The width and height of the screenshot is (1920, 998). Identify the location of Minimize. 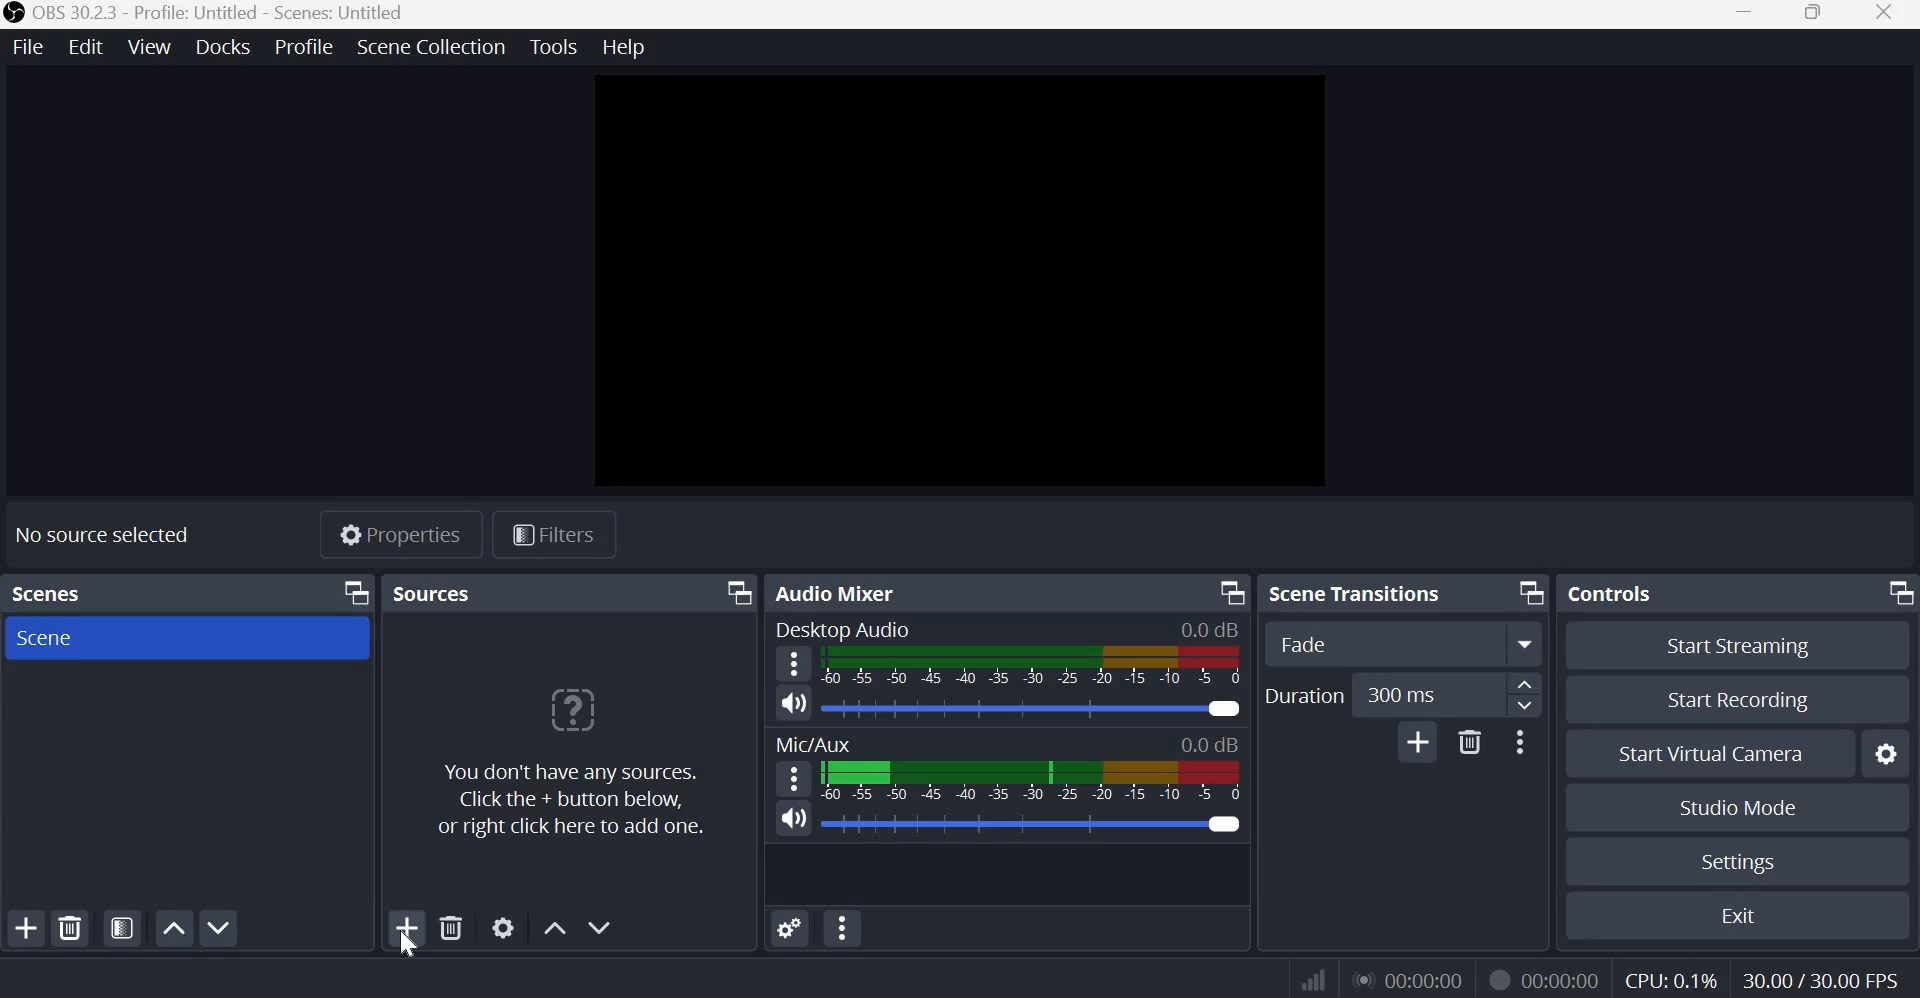
(1745, 14).